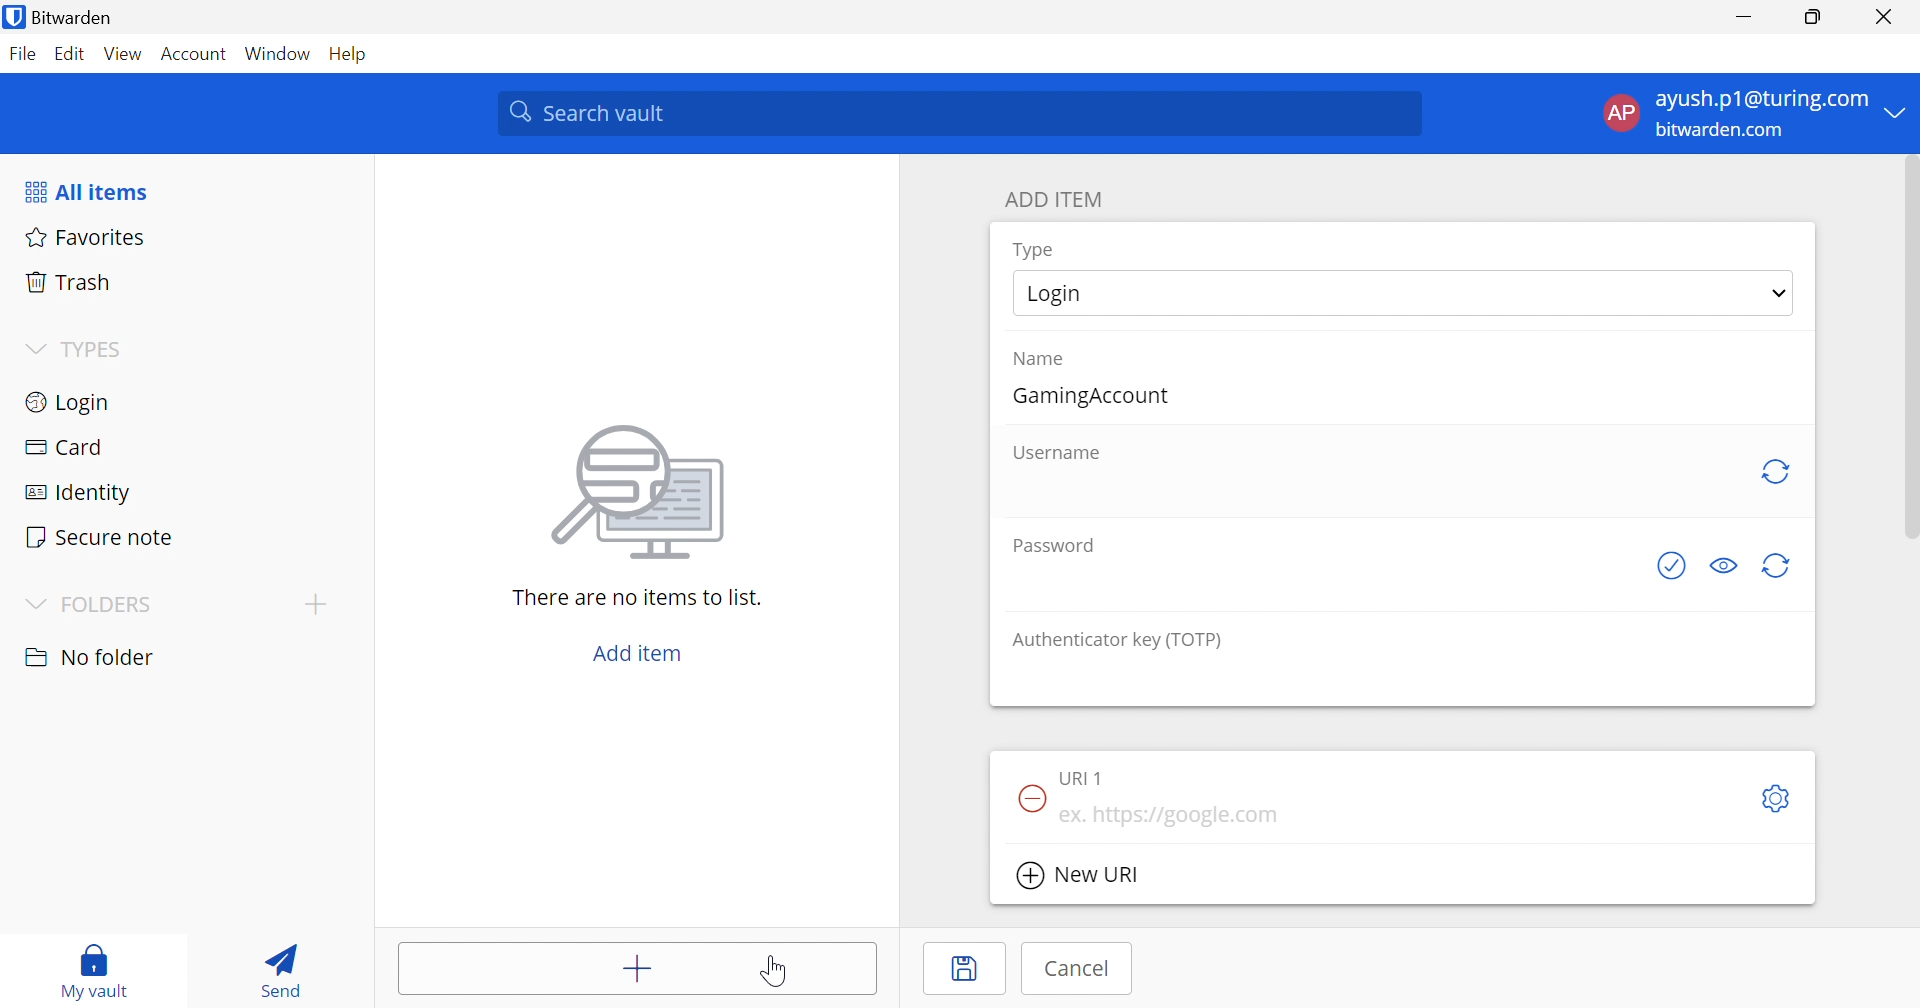 The image size is (1920, 1008). Describe the element at coordinates (1077, 875) in the screenshot. I see `New URI` at that location.